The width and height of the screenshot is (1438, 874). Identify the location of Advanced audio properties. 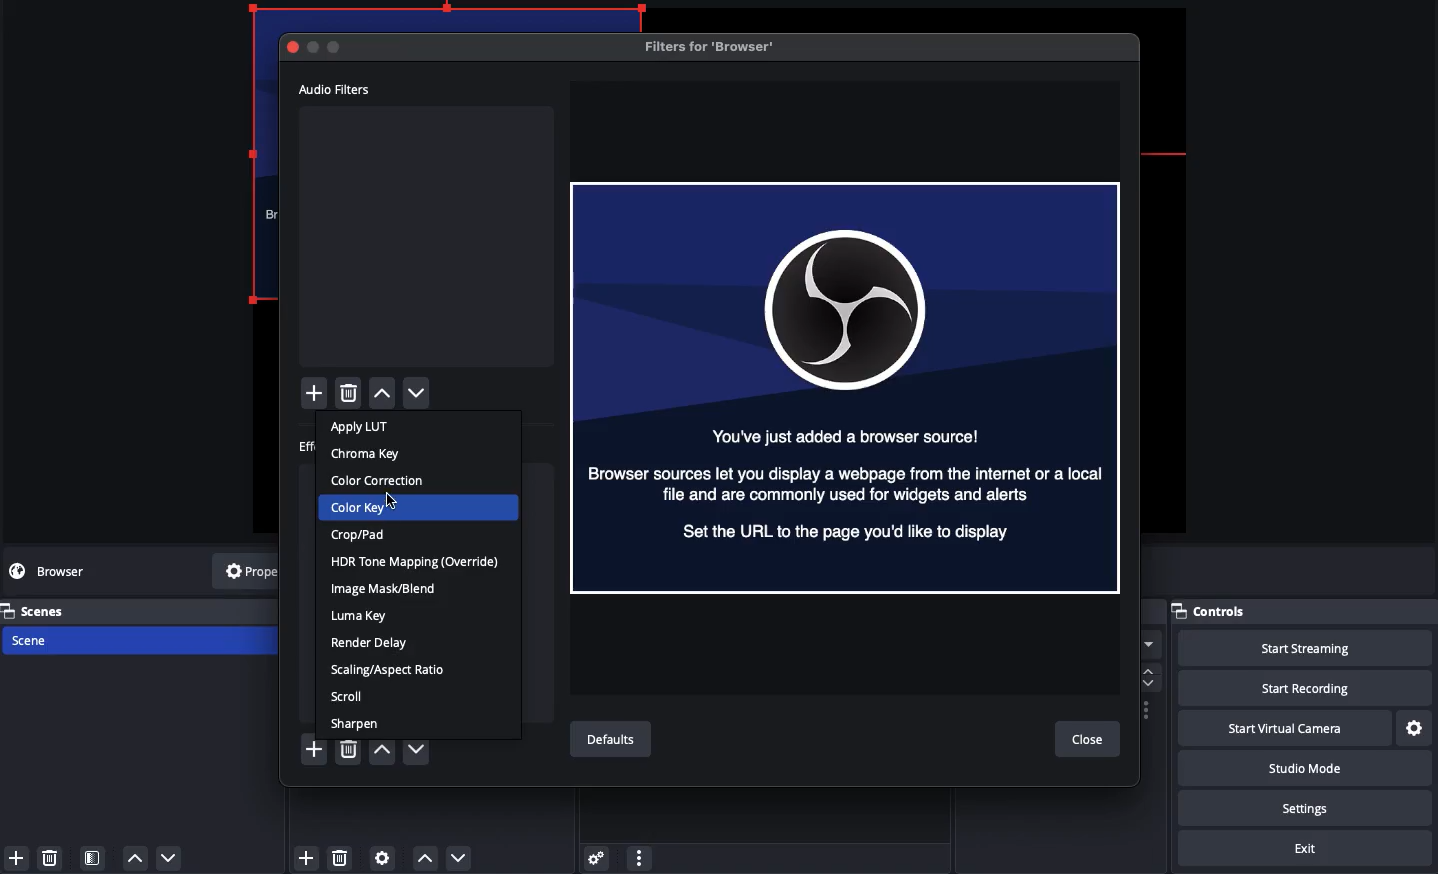
(599, 859).